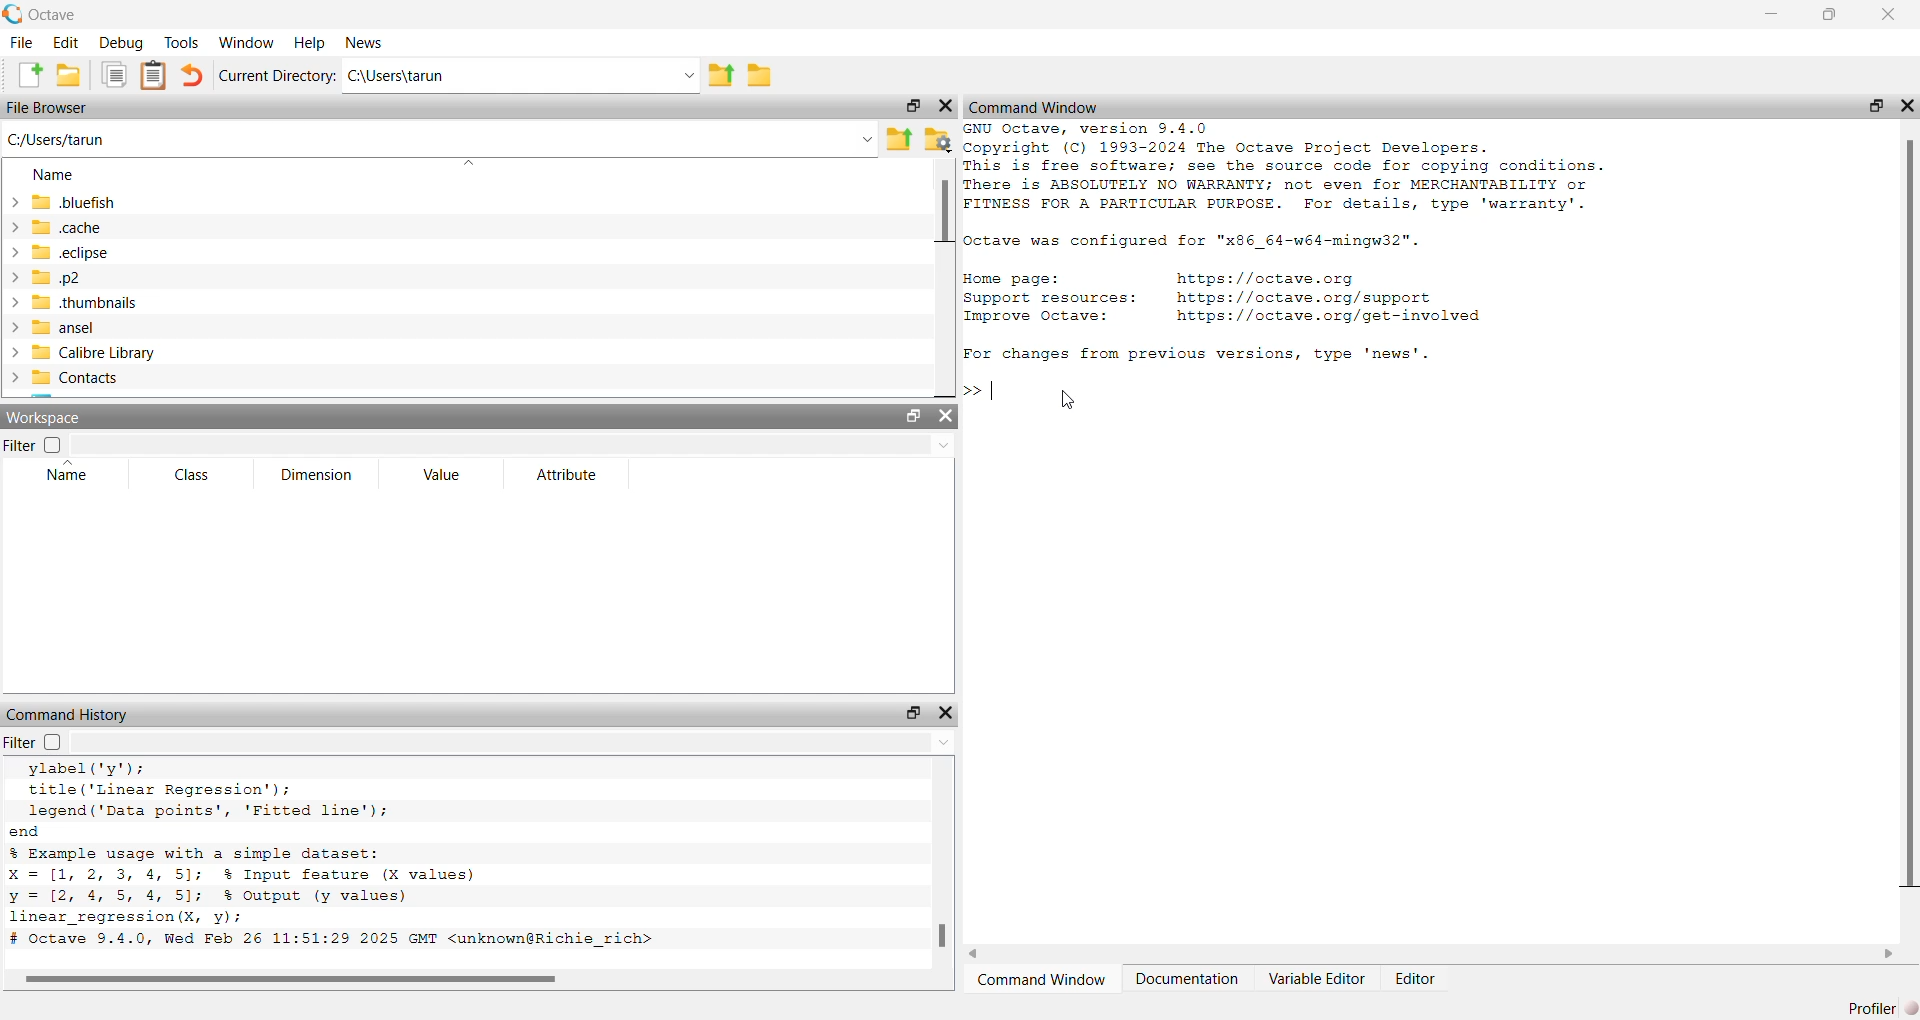 This screenshot has width=1920, height=1020. What do you see at coordinates (70, 76) in the screenshot?
I see `open an existing file in editor` at bounding box center [70, 76].